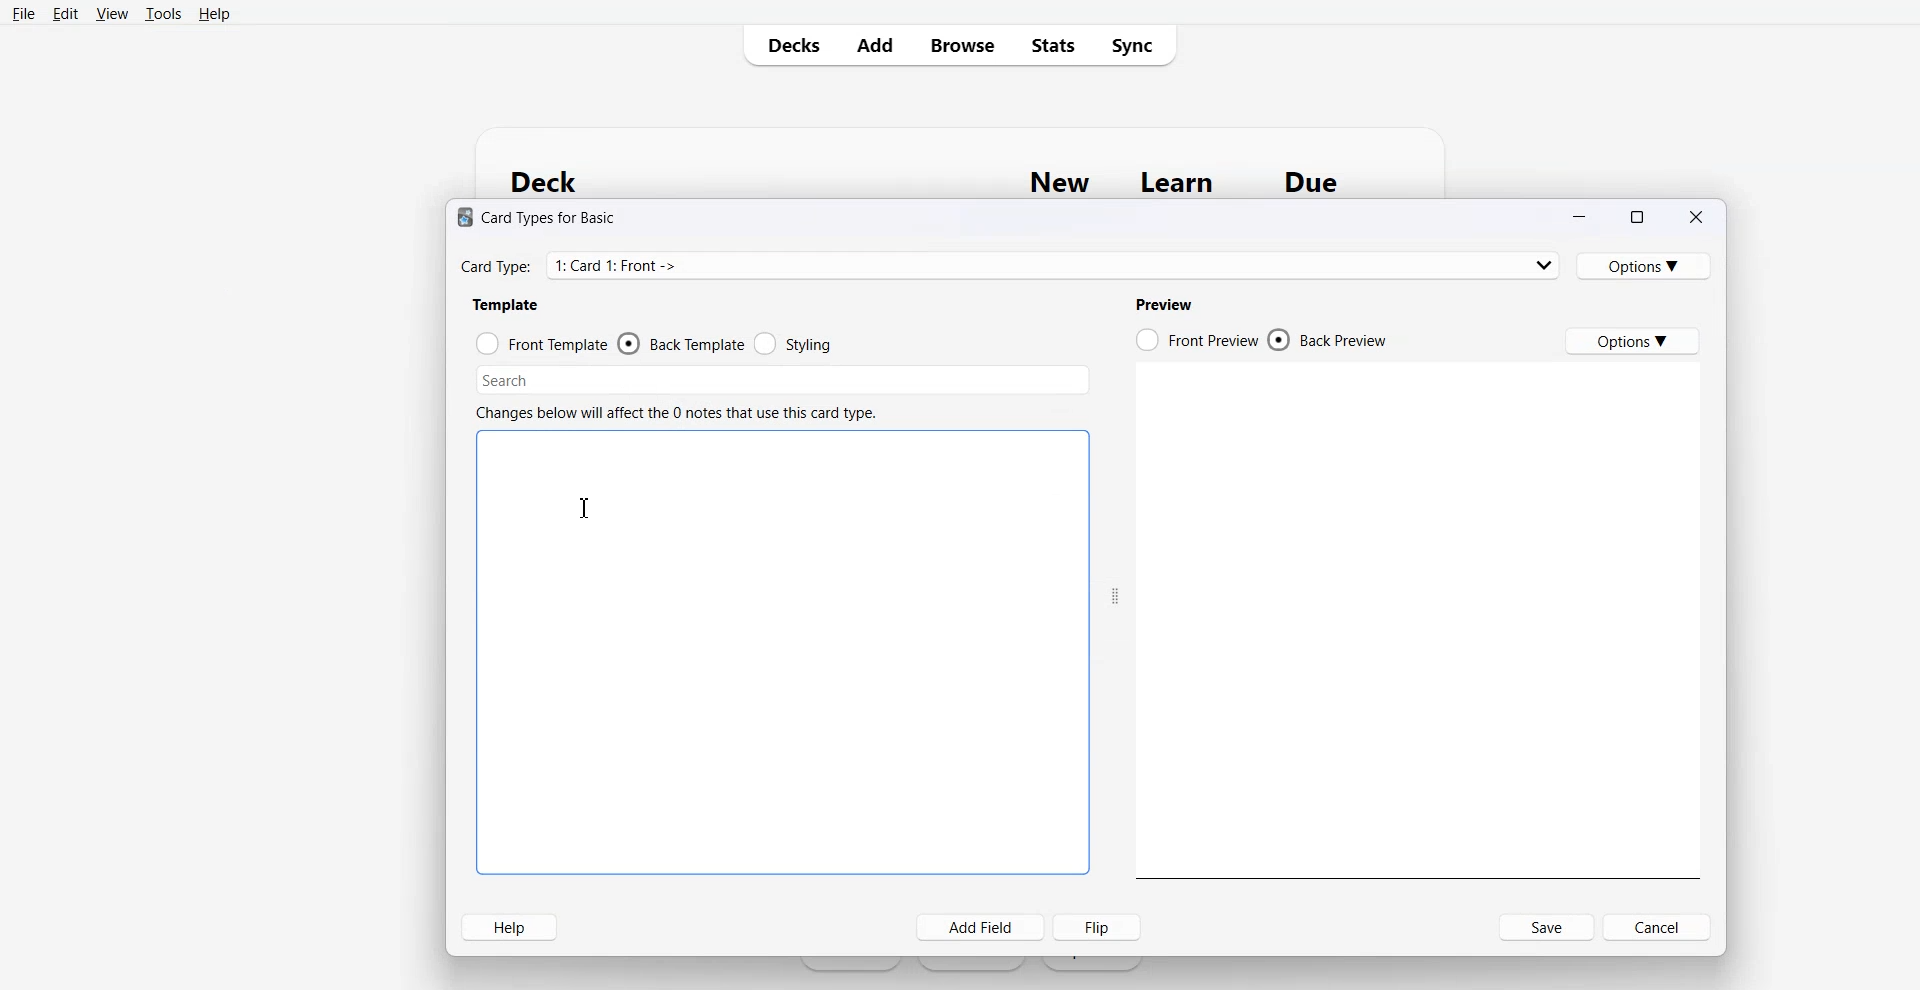  Describe the element at coordinates (1097, 927) in the screenshot. I see `Flip` at that location.